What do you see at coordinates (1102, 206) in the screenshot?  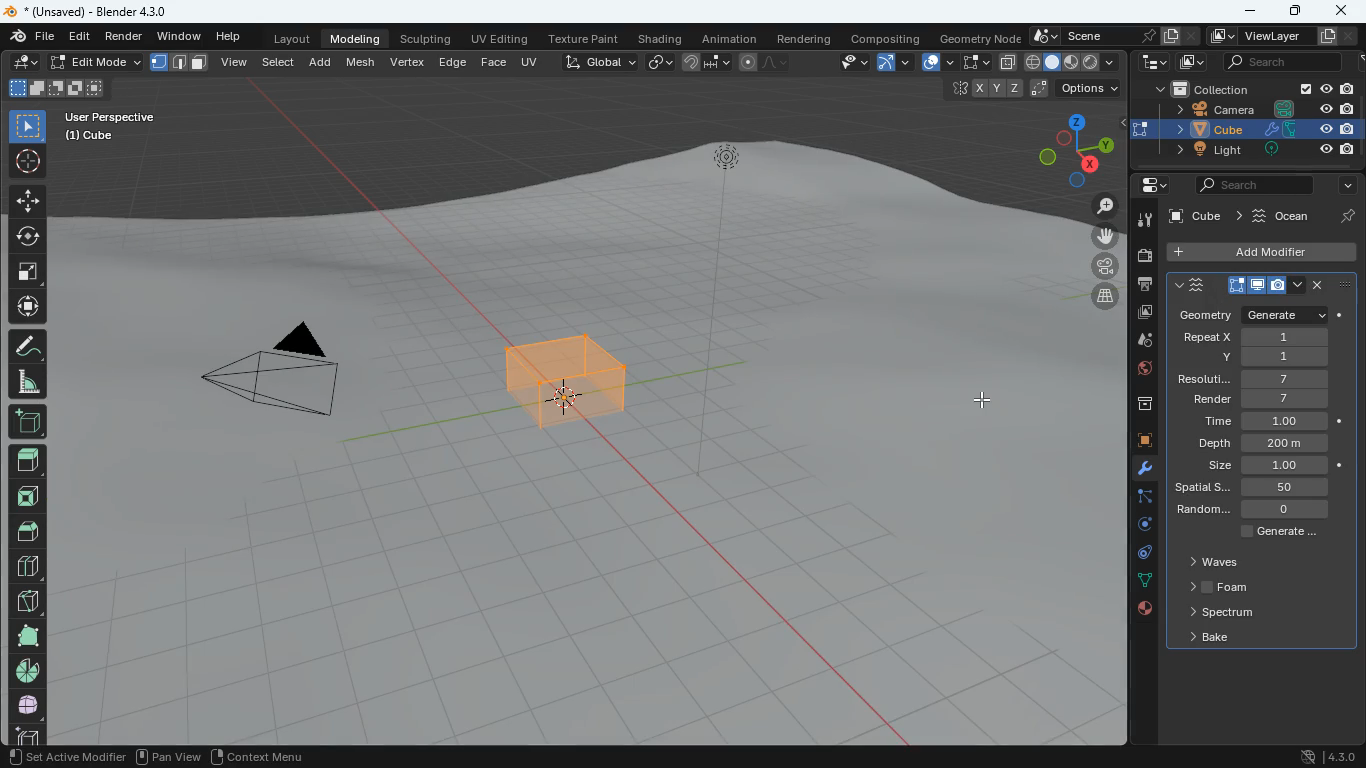 I see `zoom` at bounding box center [1102, 206].